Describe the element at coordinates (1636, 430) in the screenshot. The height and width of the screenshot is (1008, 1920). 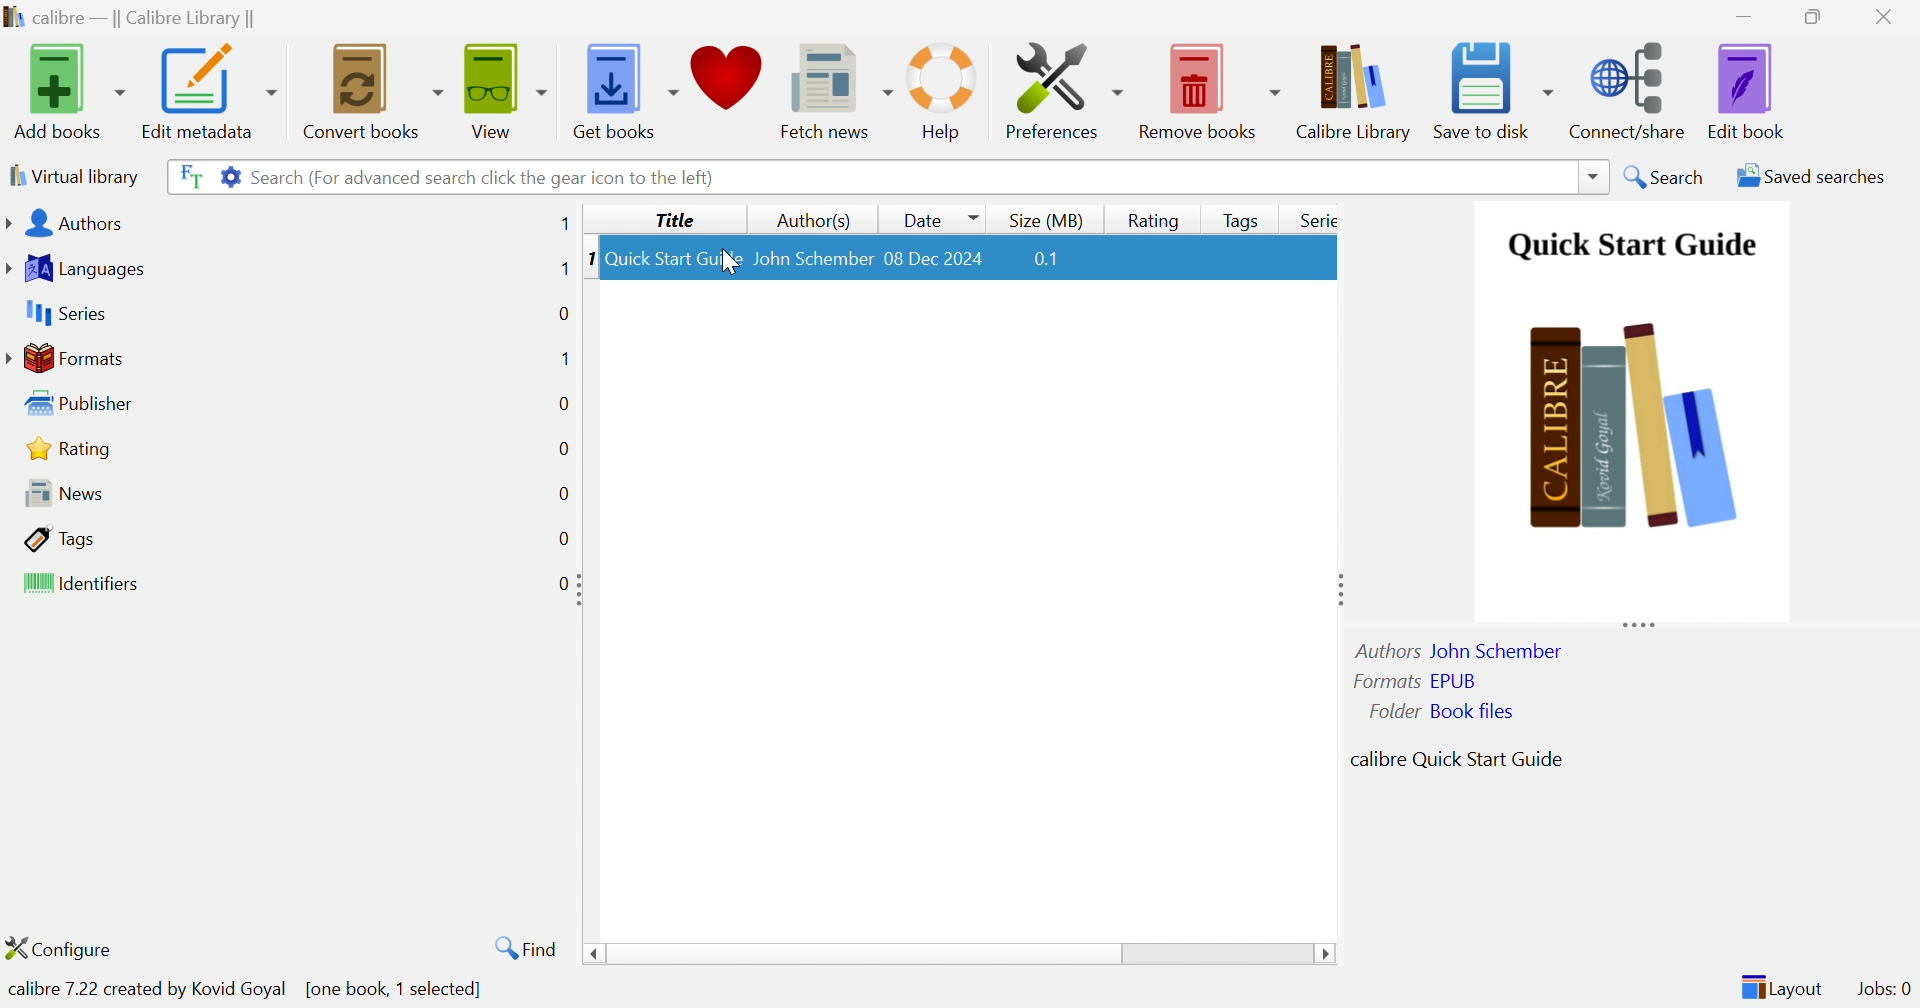
I see `Image` at that location.